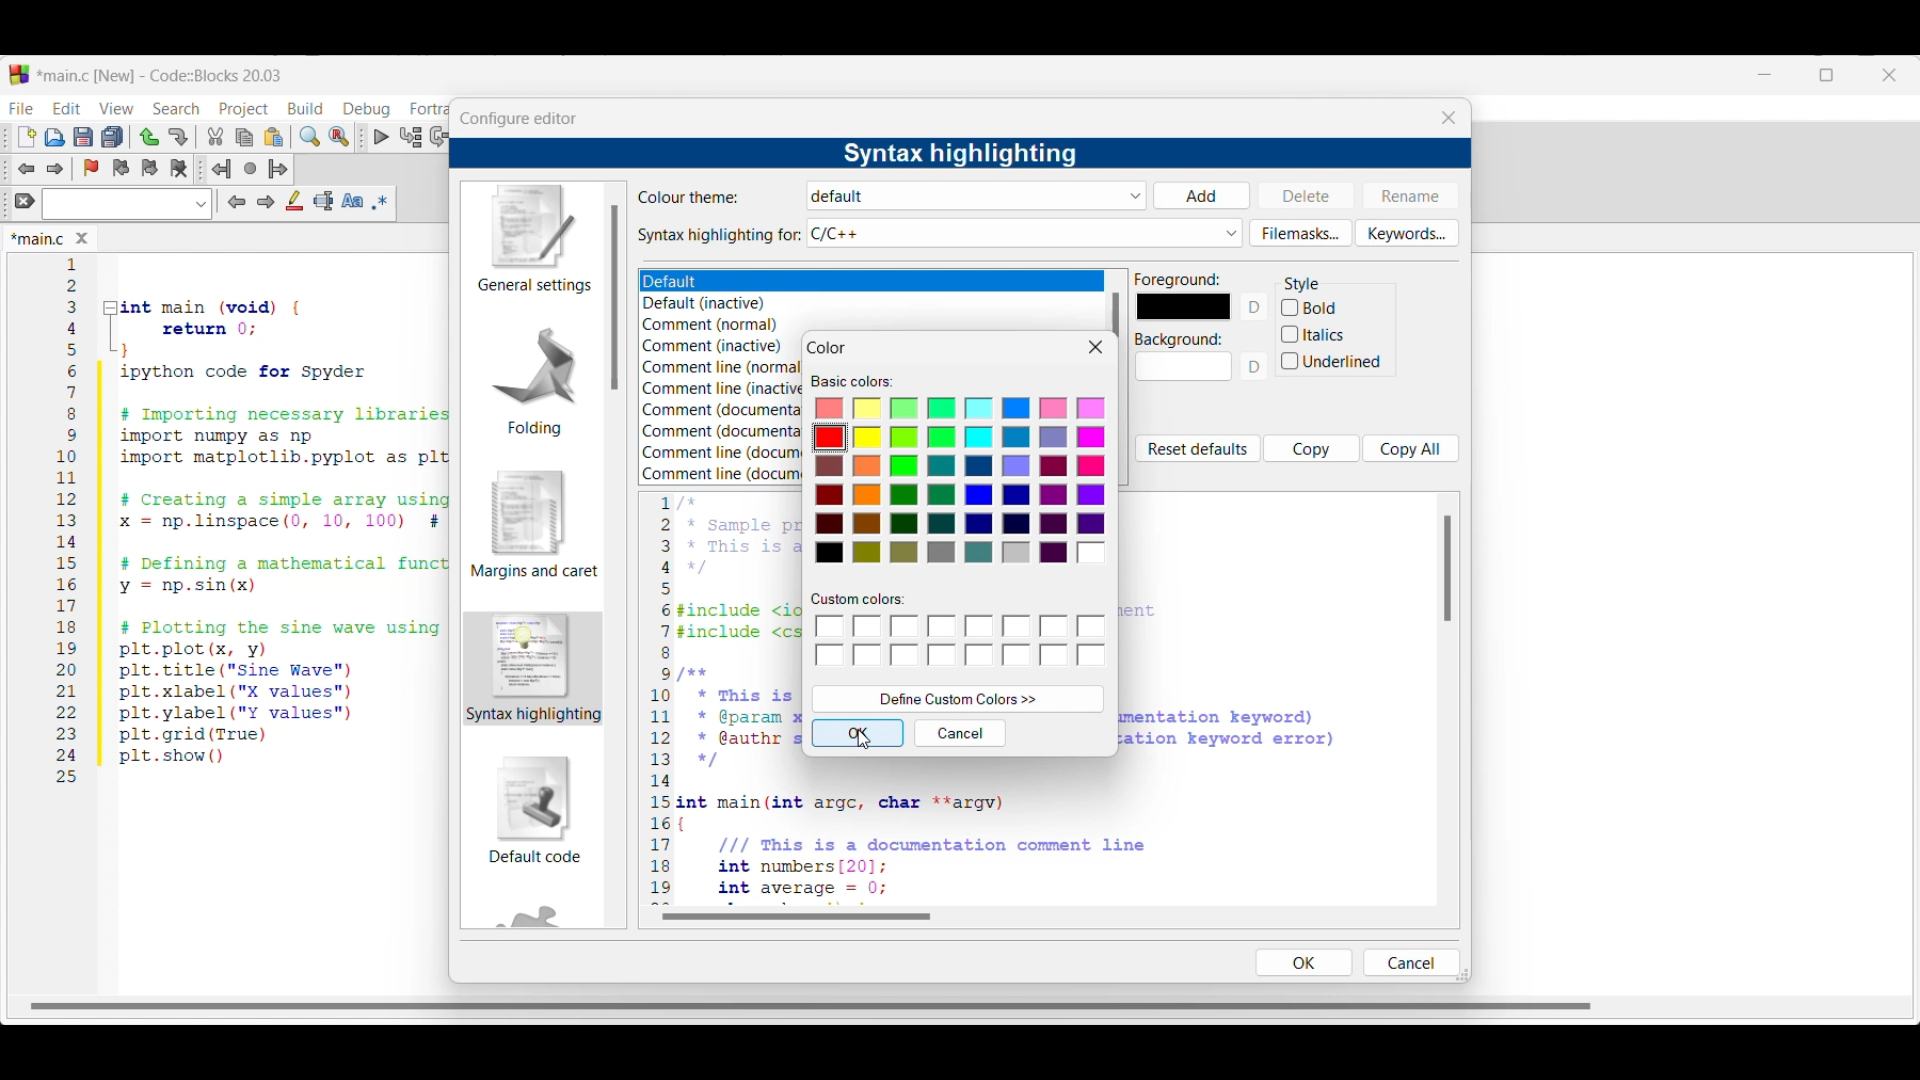  Describe the element at coordinates (27, 137) in the screenshot. I see `New file` at that location.